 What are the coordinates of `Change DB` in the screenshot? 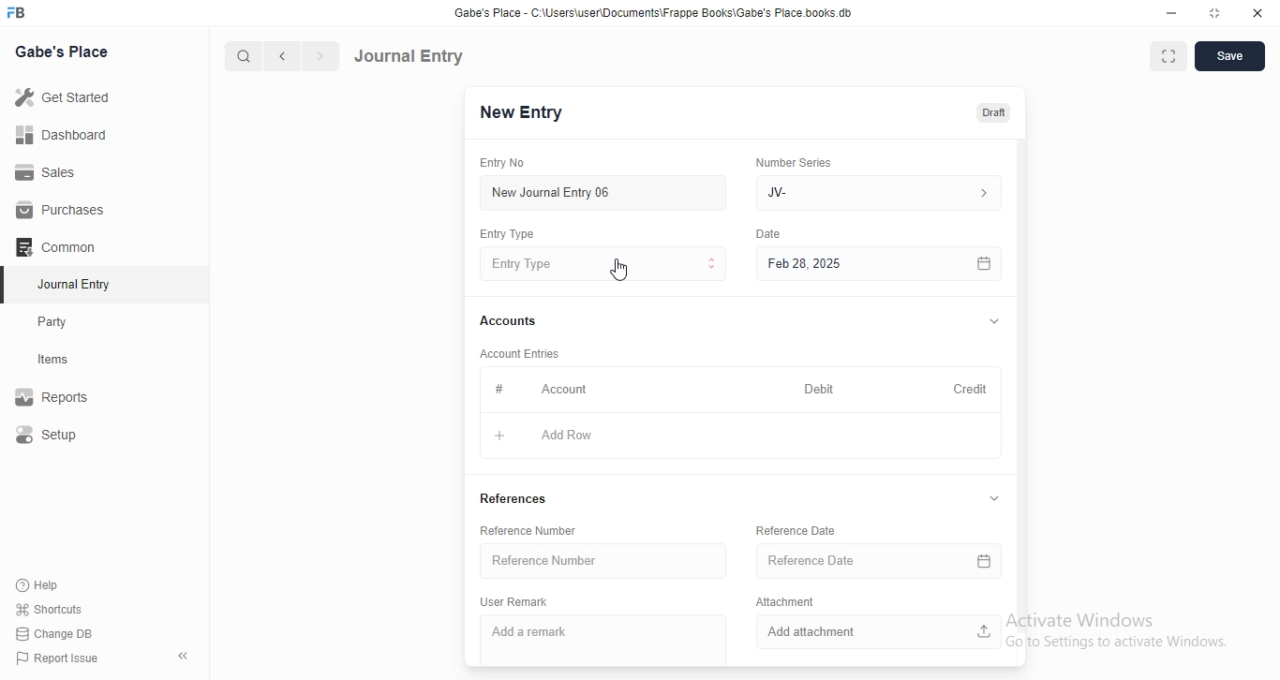 It's located at (60, 633).